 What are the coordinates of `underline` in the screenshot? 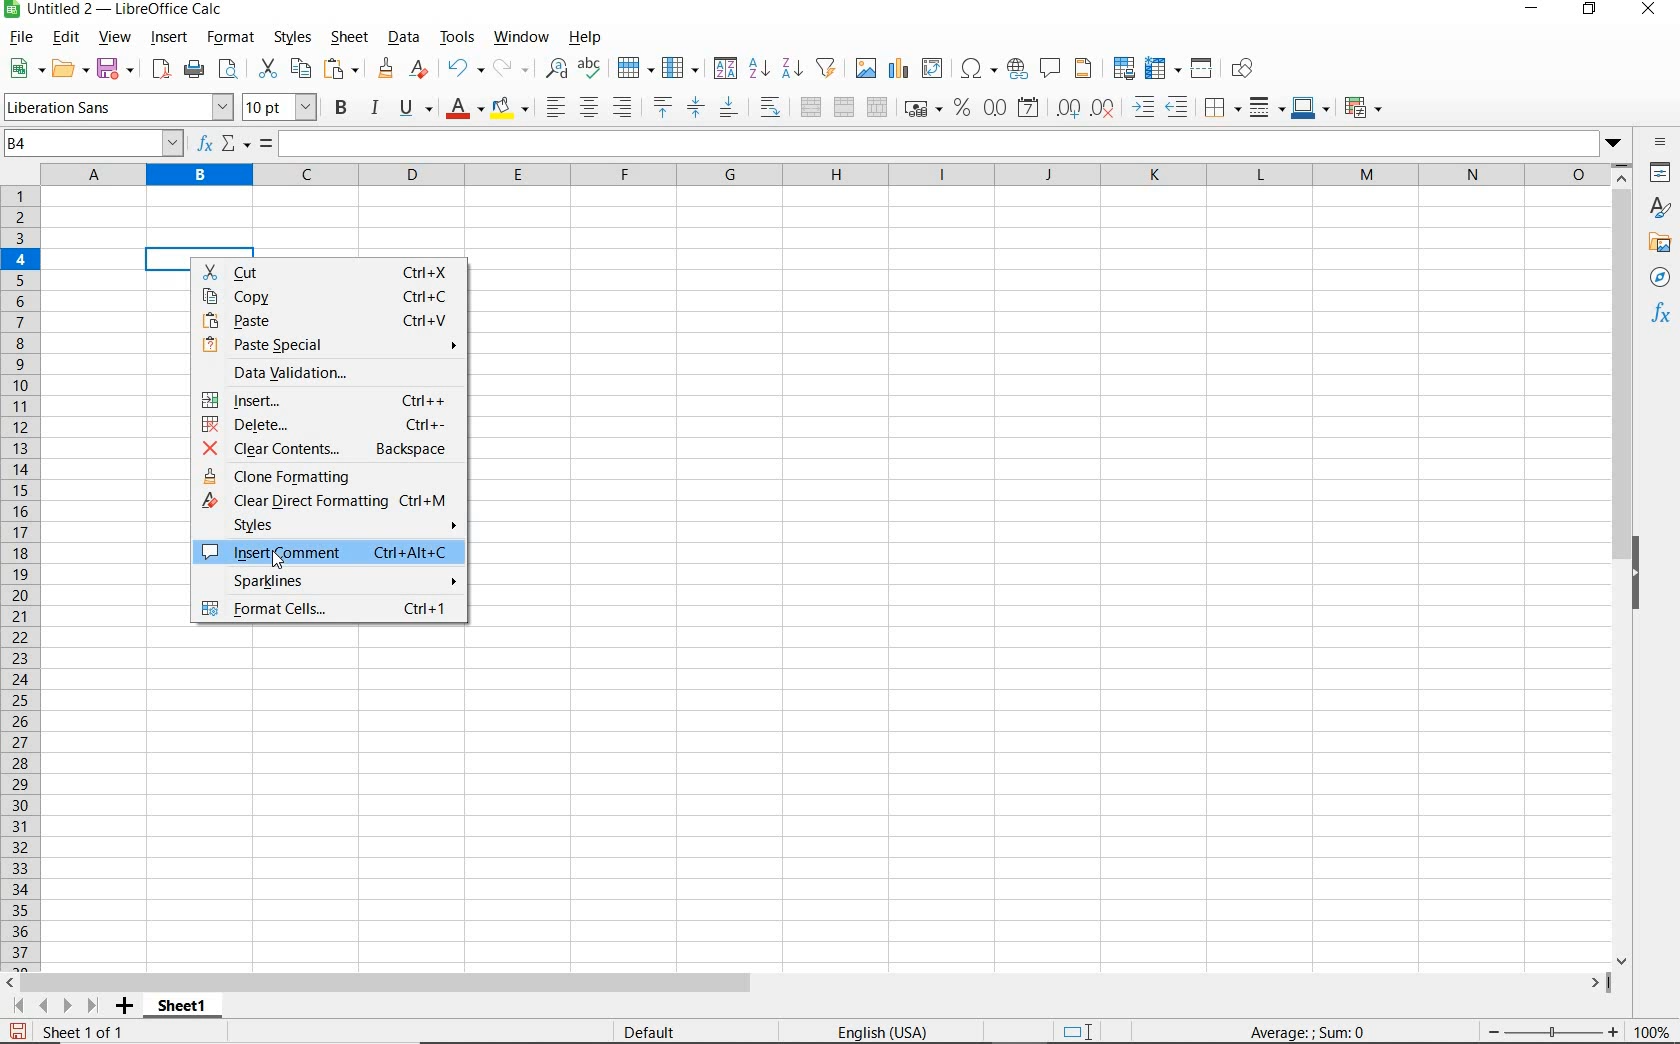 It's located at (416, 111).